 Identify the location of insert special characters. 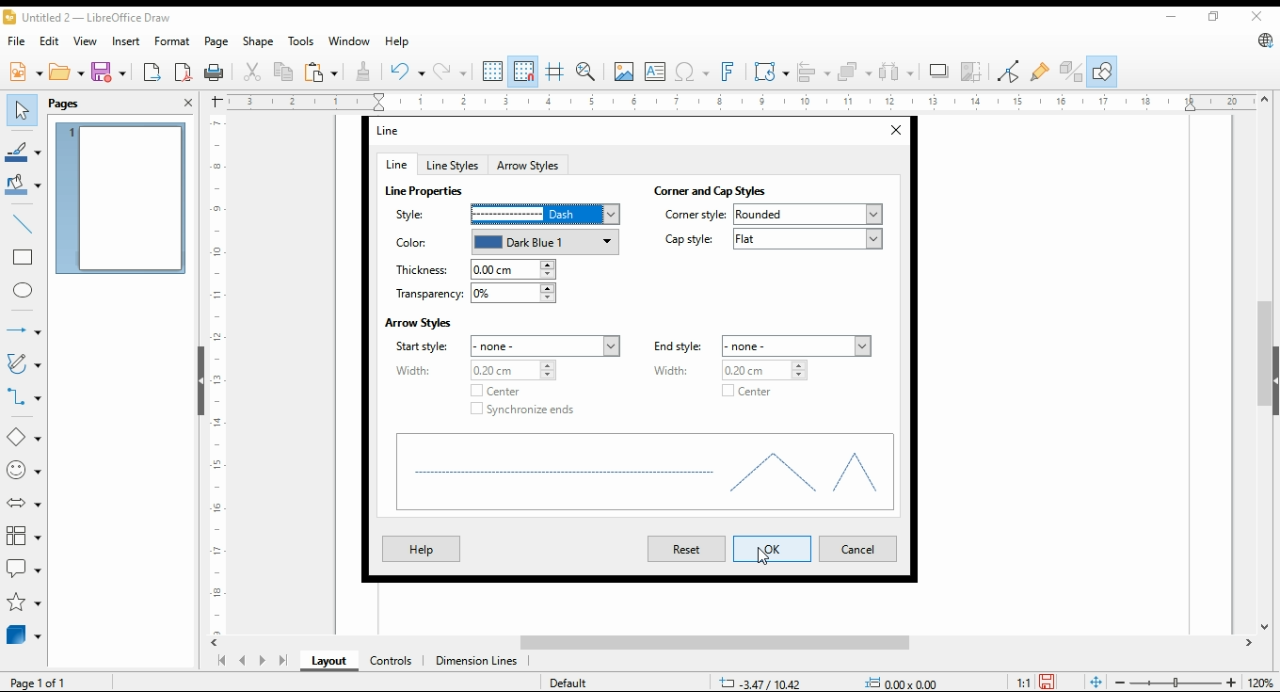
(690, 72).